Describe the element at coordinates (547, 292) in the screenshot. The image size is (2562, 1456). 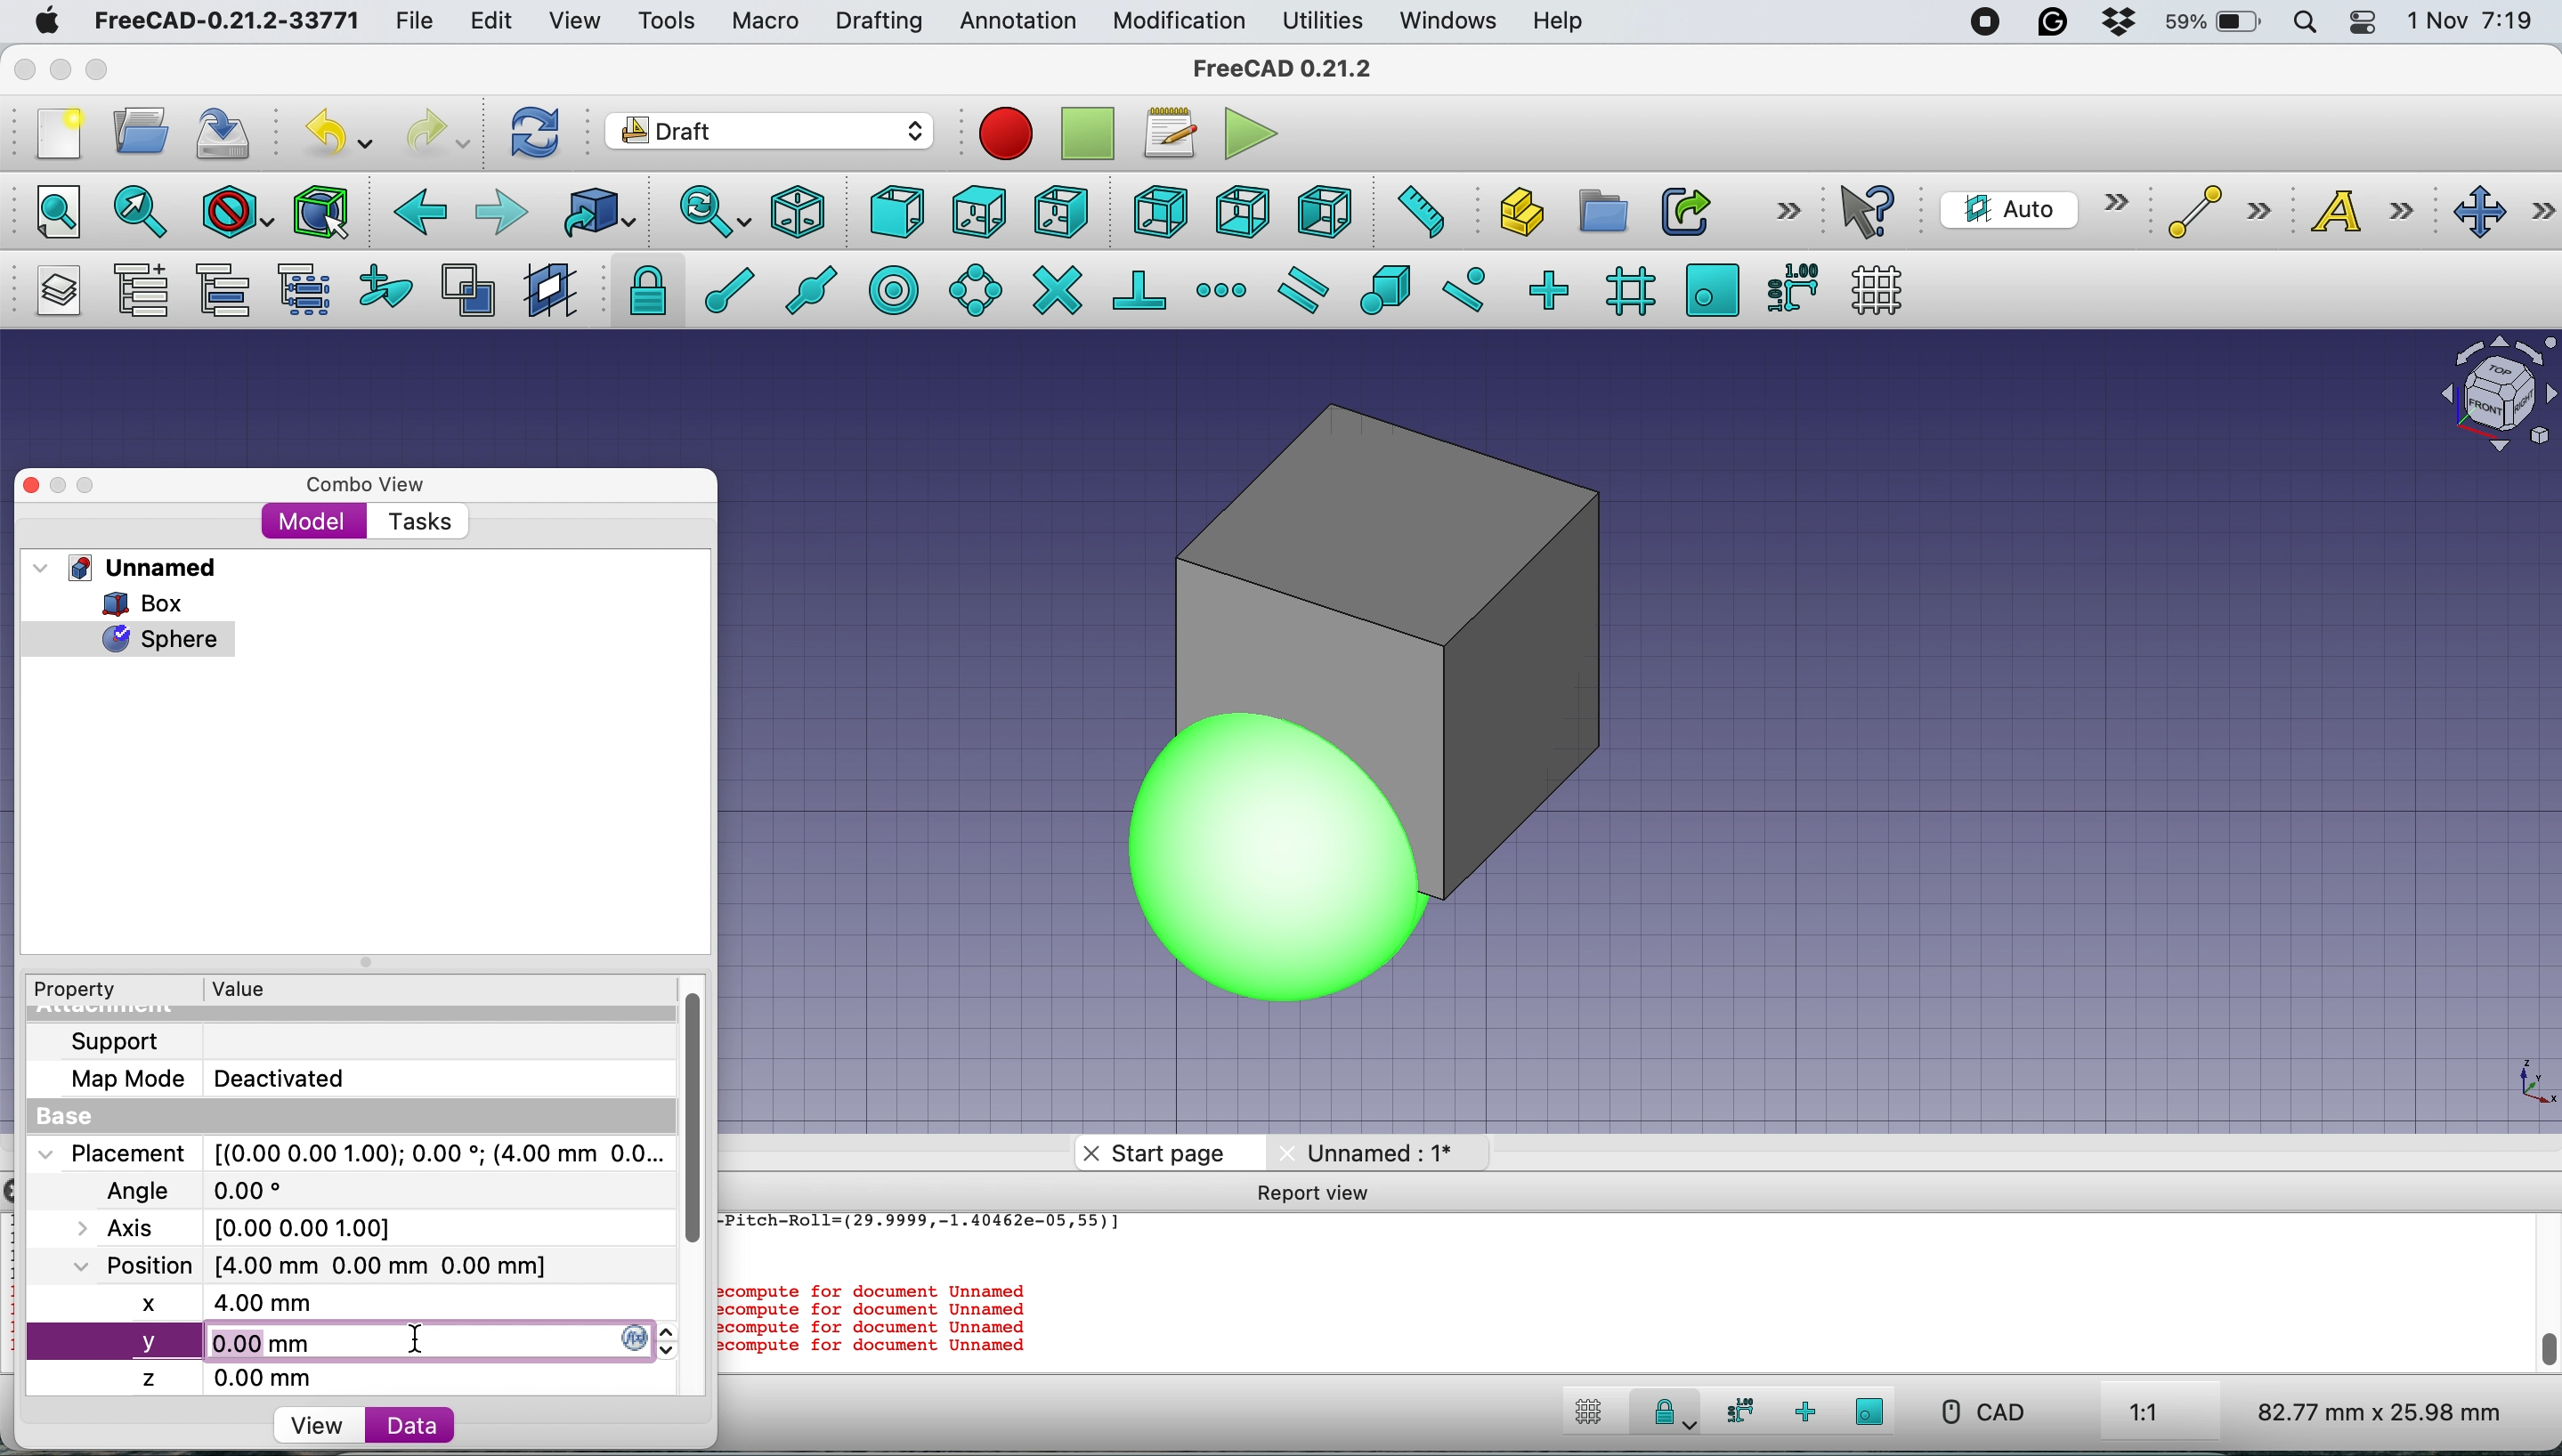
I see `change working plane proxy` at that location.